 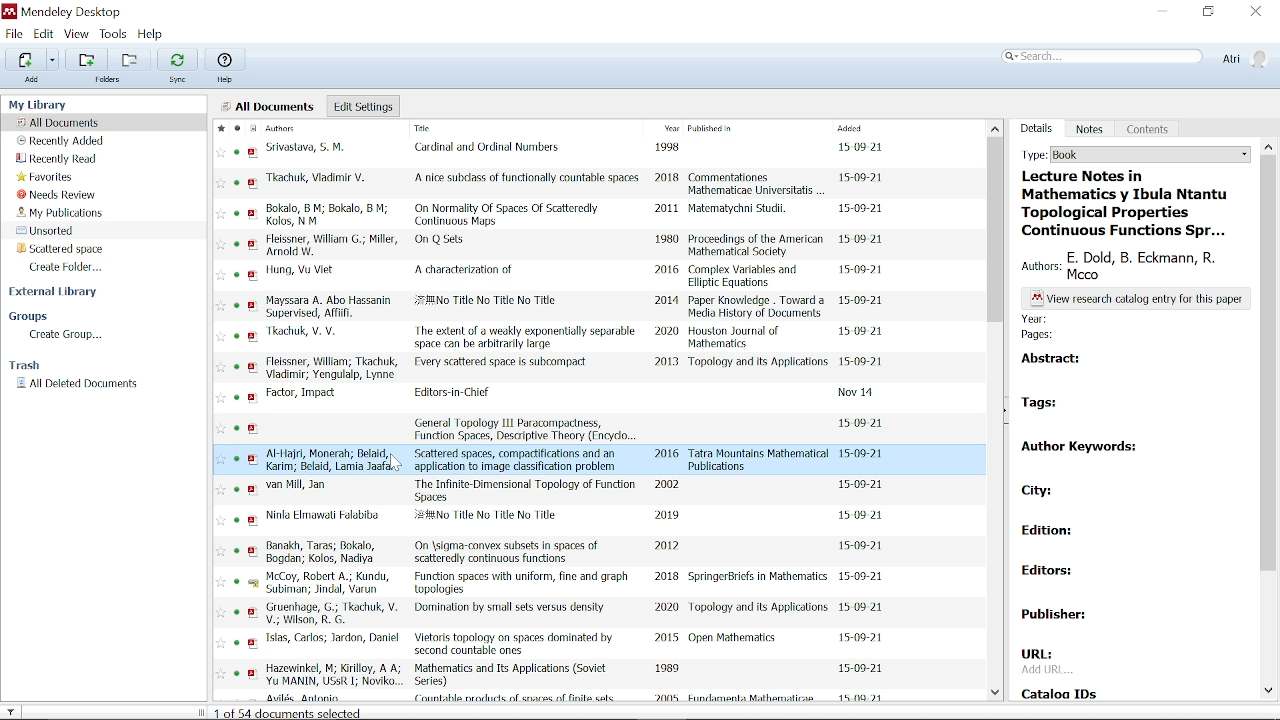 I want to click on Vertical scrollbar for all files, so click(x=997, y=229).